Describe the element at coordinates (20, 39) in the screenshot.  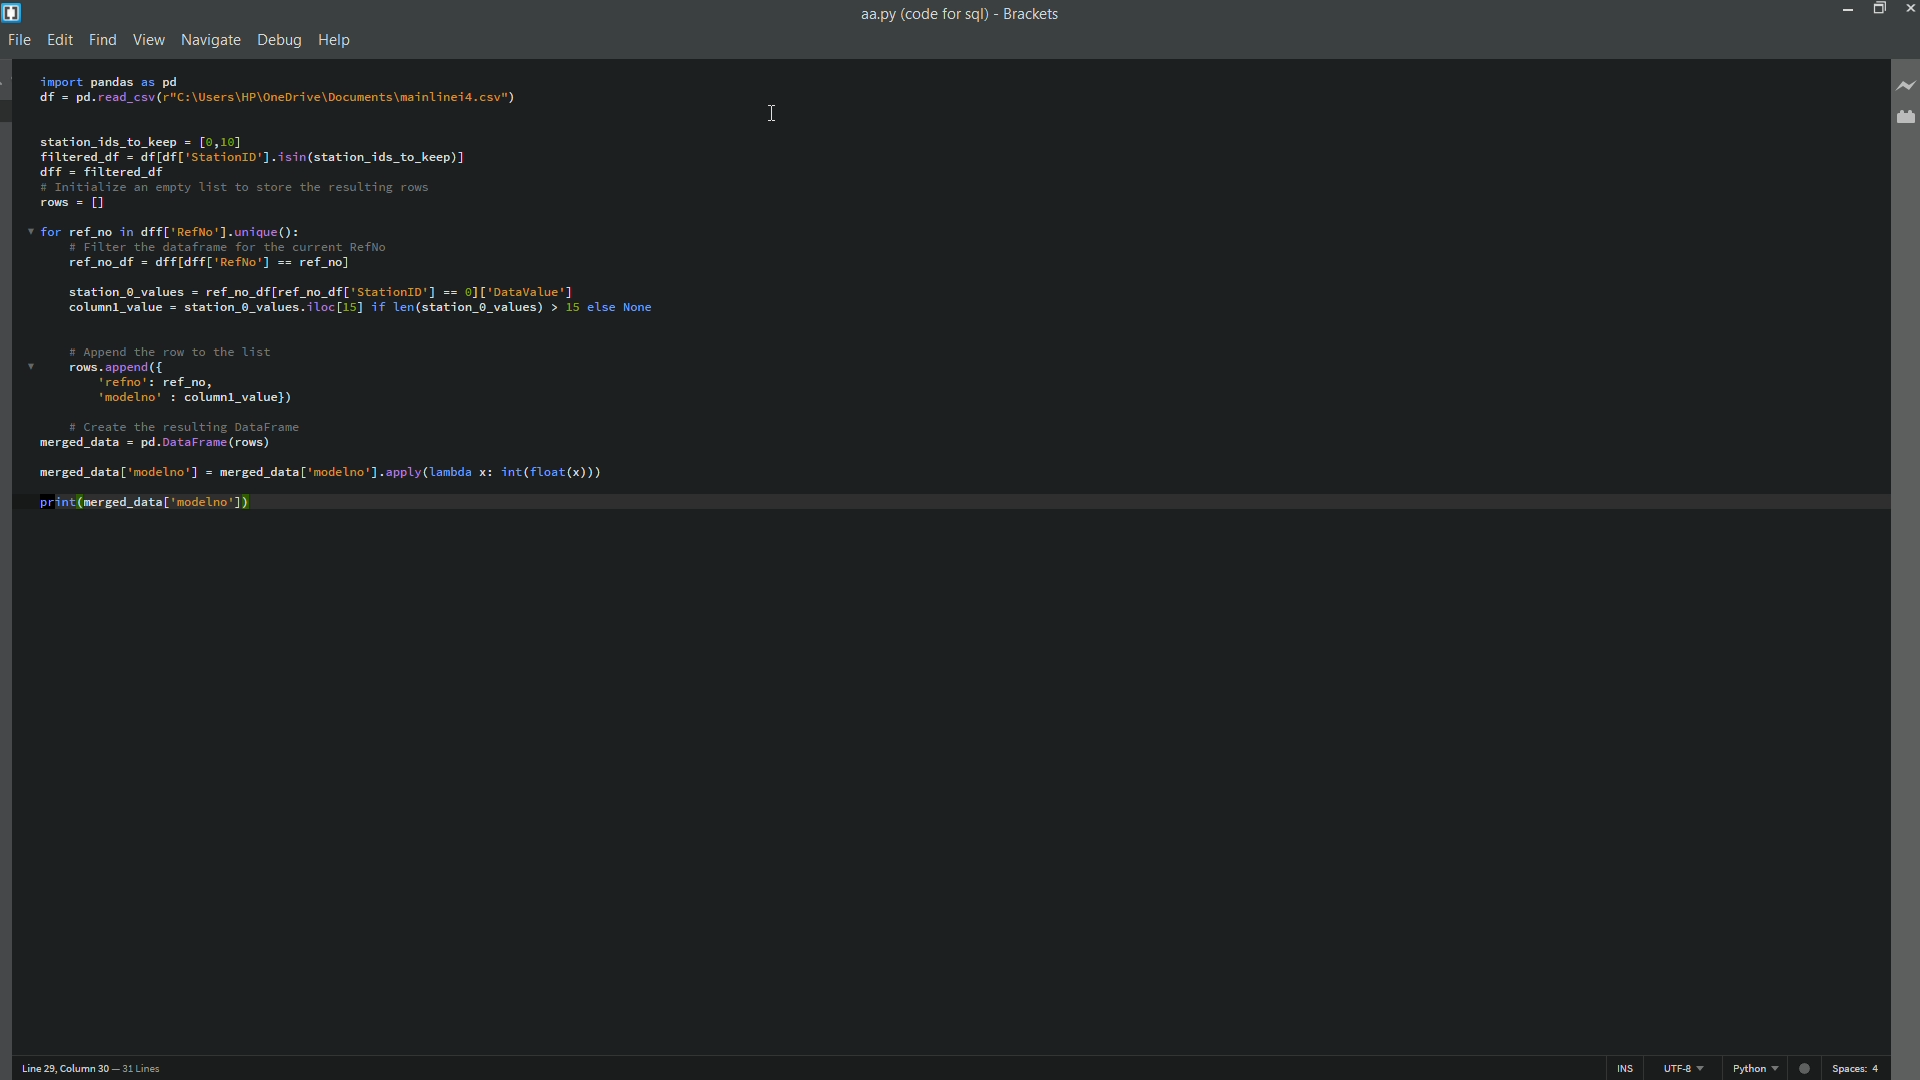
I see `file menu` at that location.